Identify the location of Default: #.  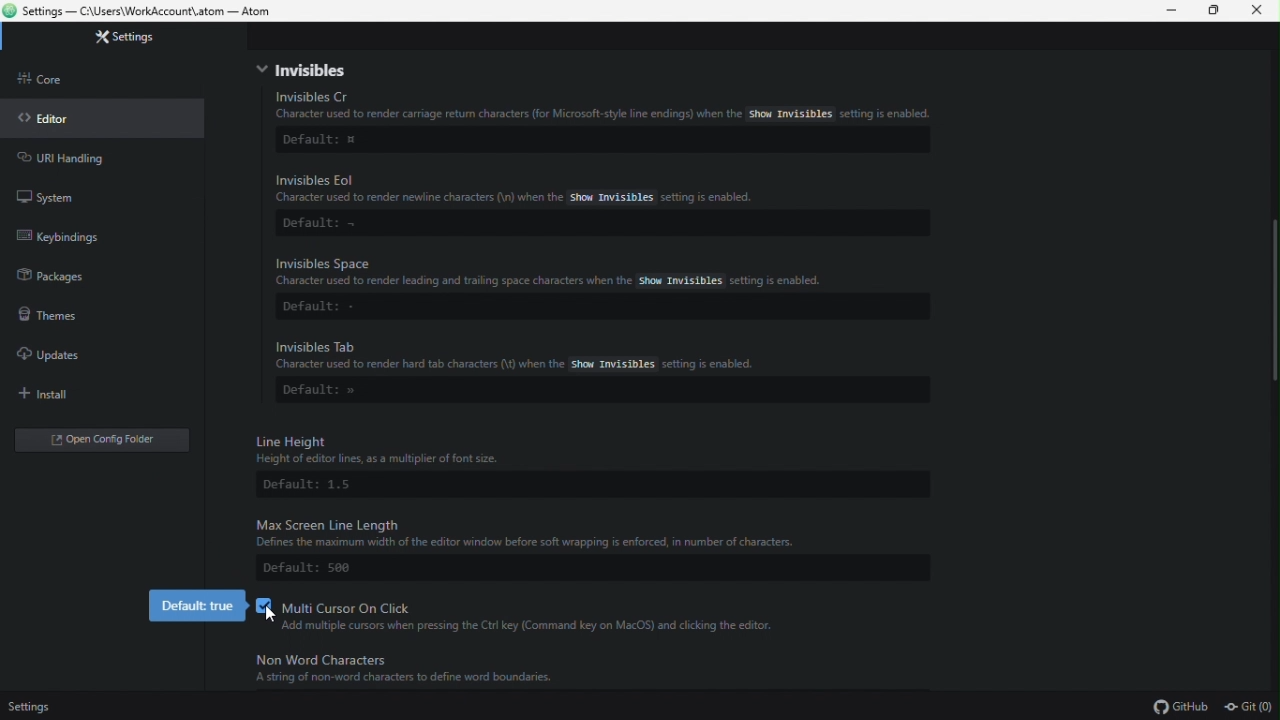
(323, 141).